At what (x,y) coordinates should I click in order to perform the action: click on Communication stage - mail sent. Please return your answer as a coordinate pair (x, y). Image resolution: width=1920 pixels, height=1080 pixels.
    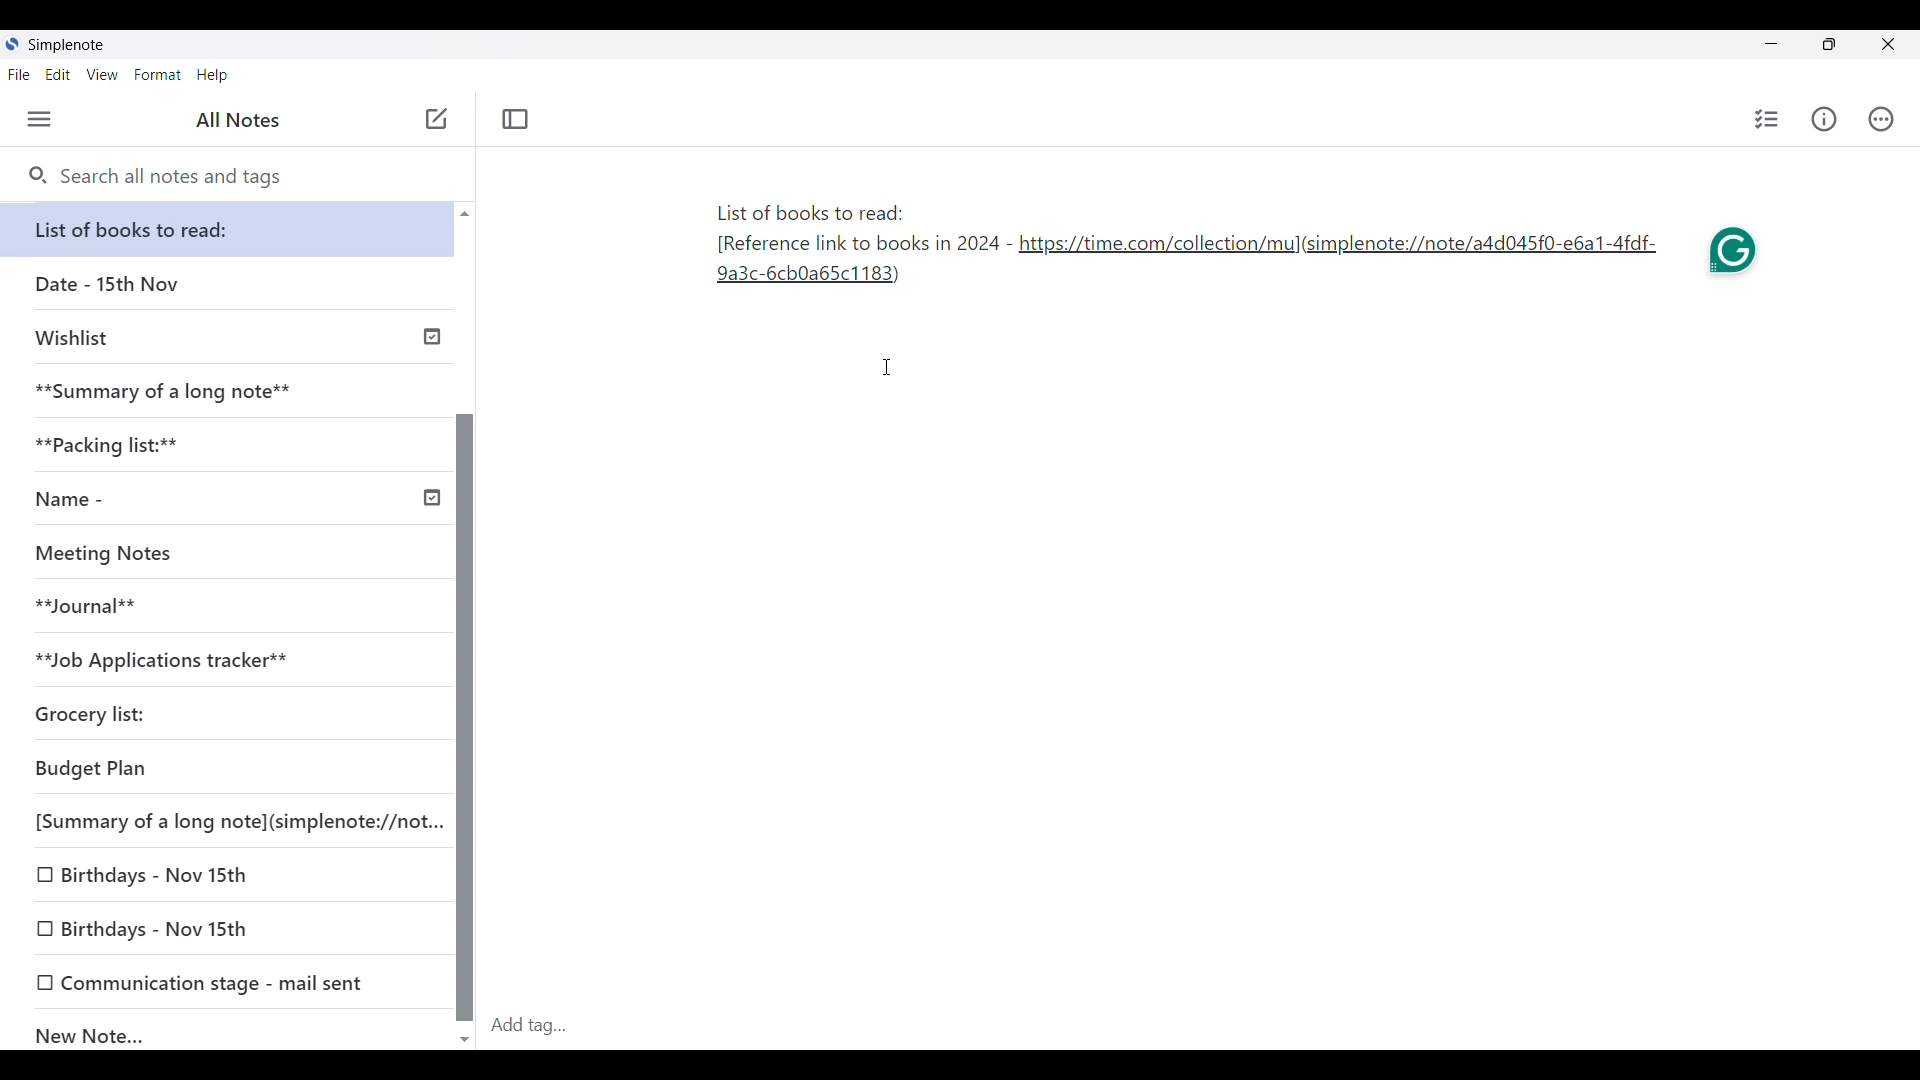
    Looking at the image, I should click on (228, 982).